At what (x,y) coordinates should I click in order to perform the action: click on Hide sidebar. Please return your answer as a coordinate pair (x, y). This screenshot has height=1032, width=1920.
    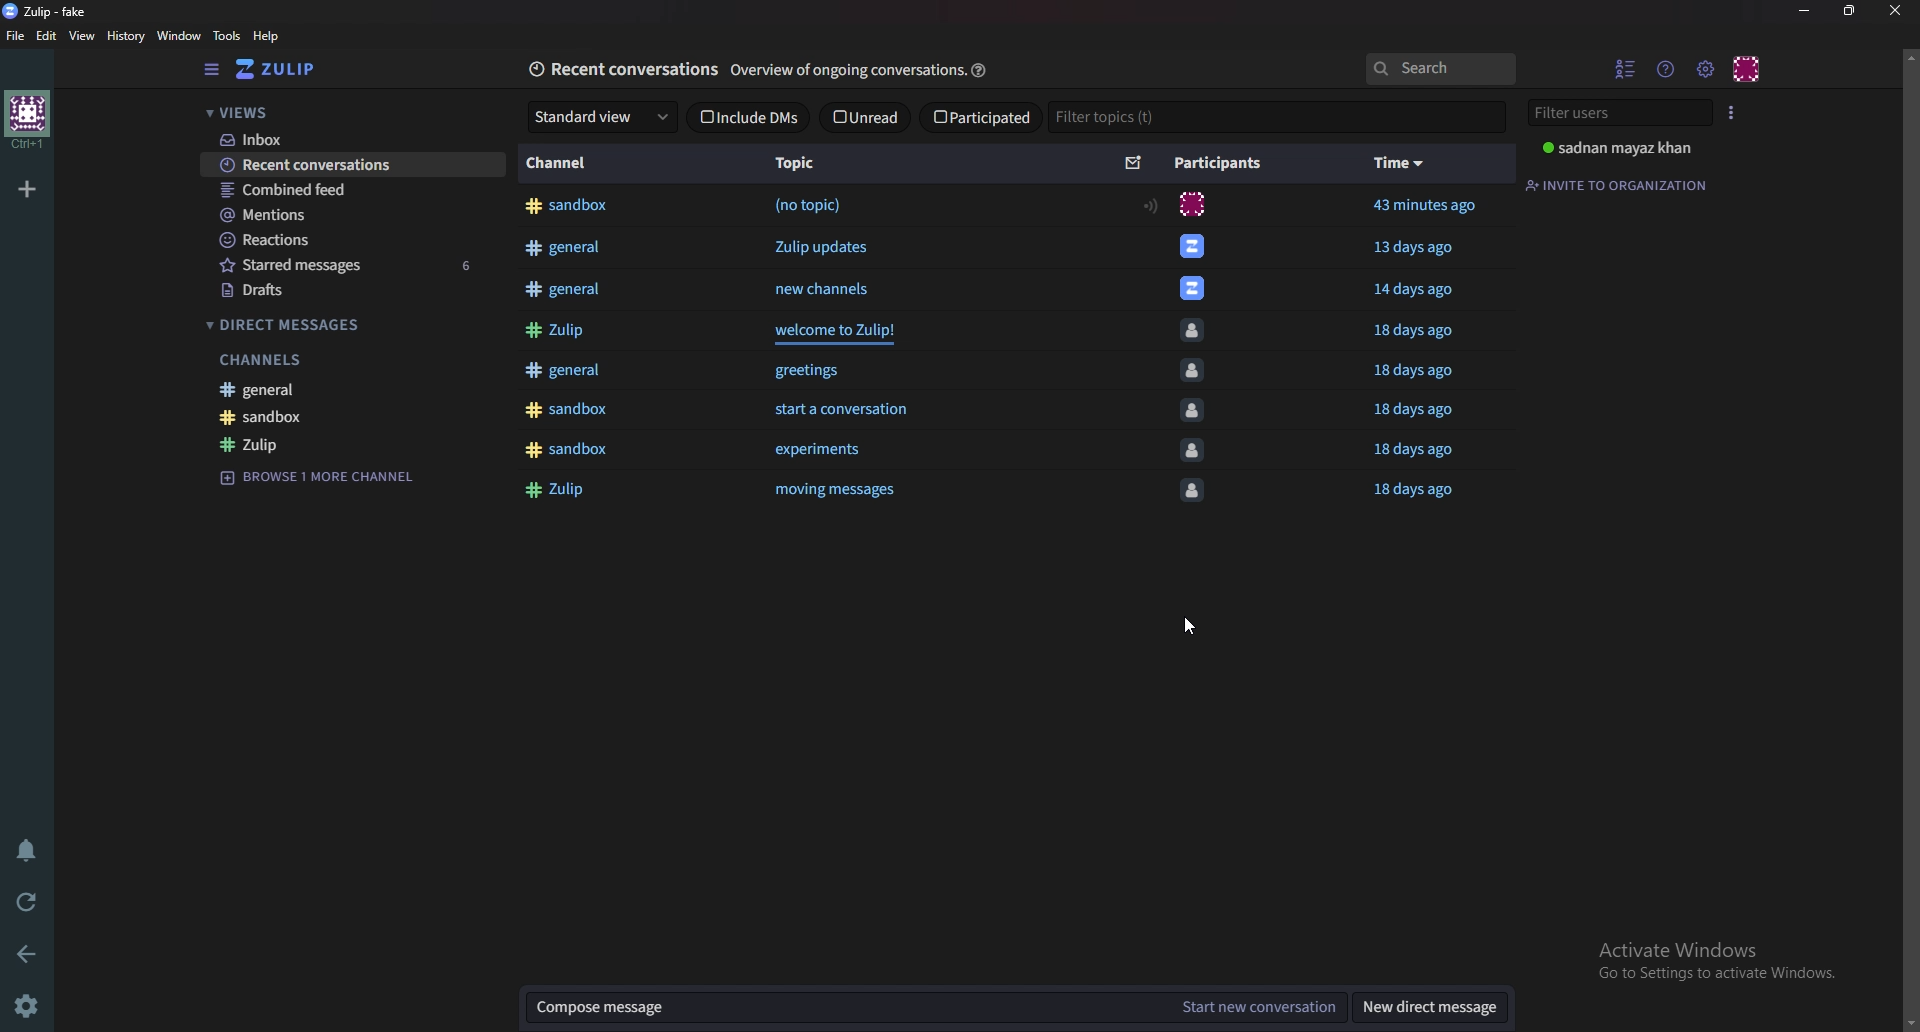
    Looking at the image, I should click on (212, 71).